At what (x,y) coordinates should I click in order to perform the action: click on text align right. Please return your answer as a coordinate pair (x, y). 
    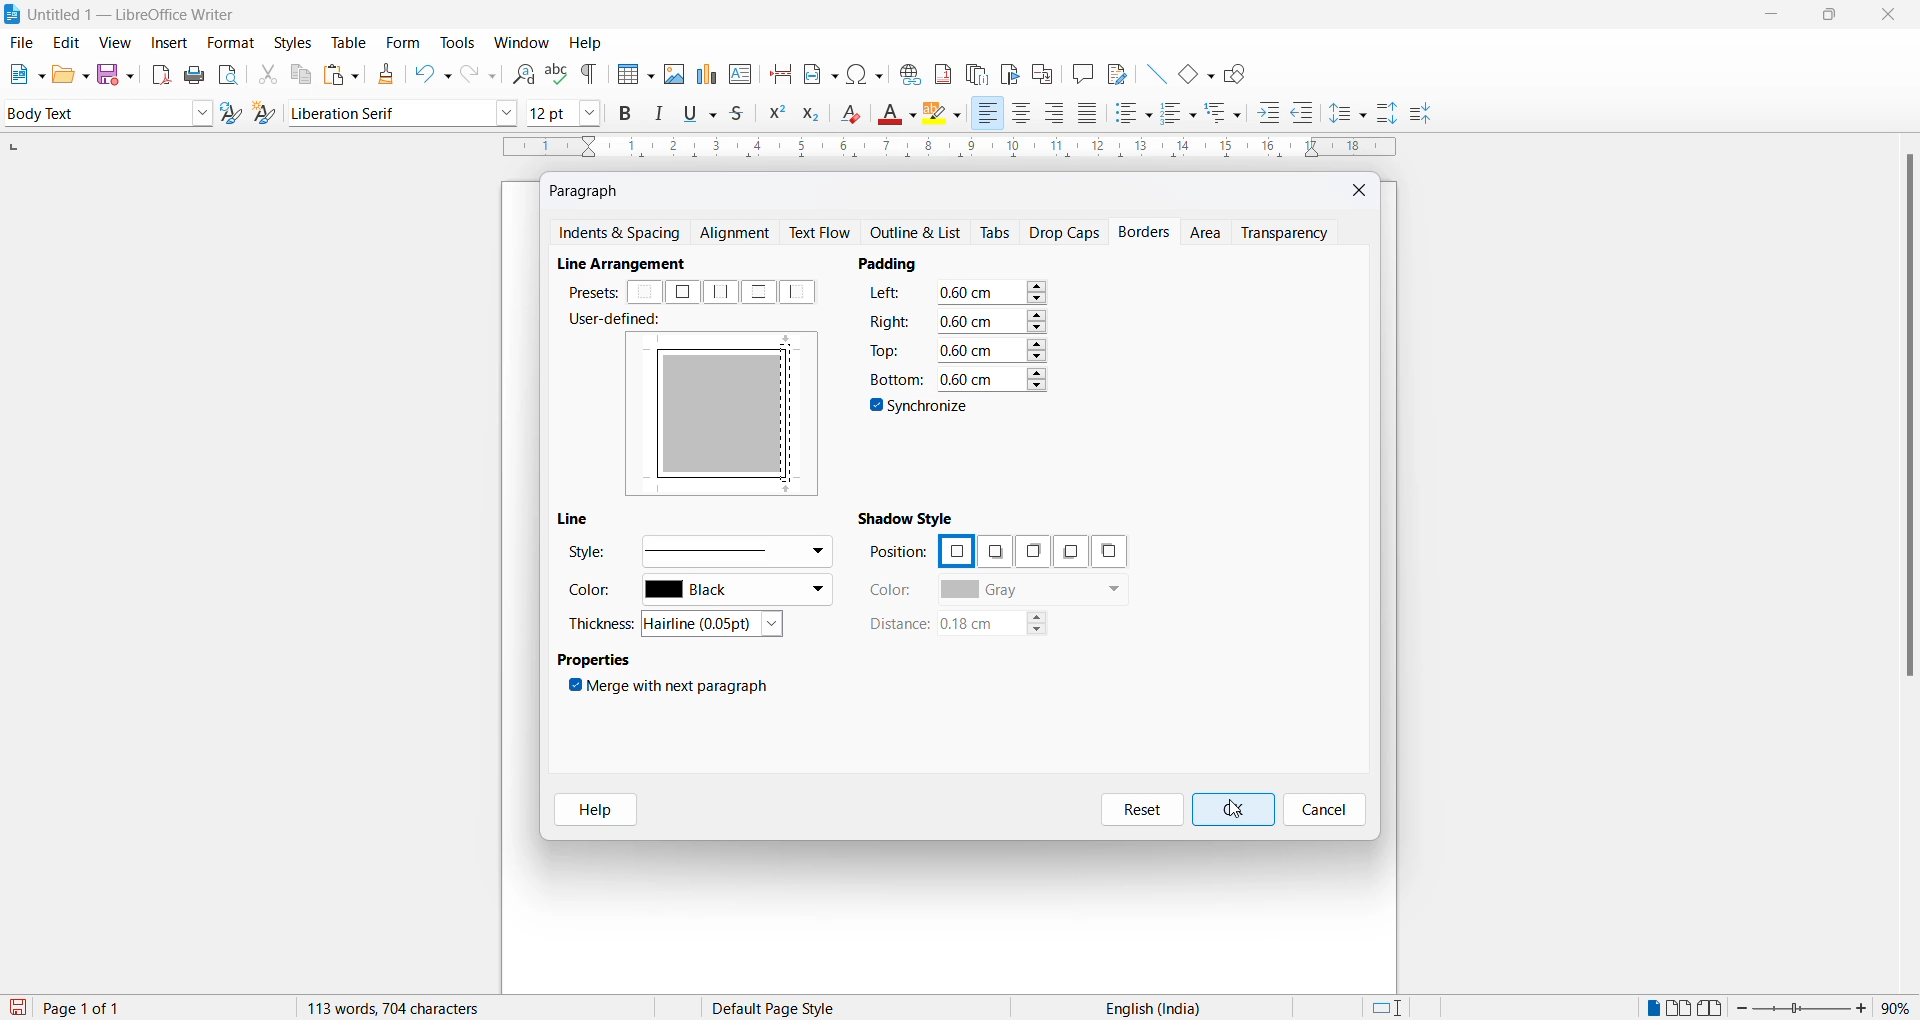
    Looking at the image, I should click on (987, 114).